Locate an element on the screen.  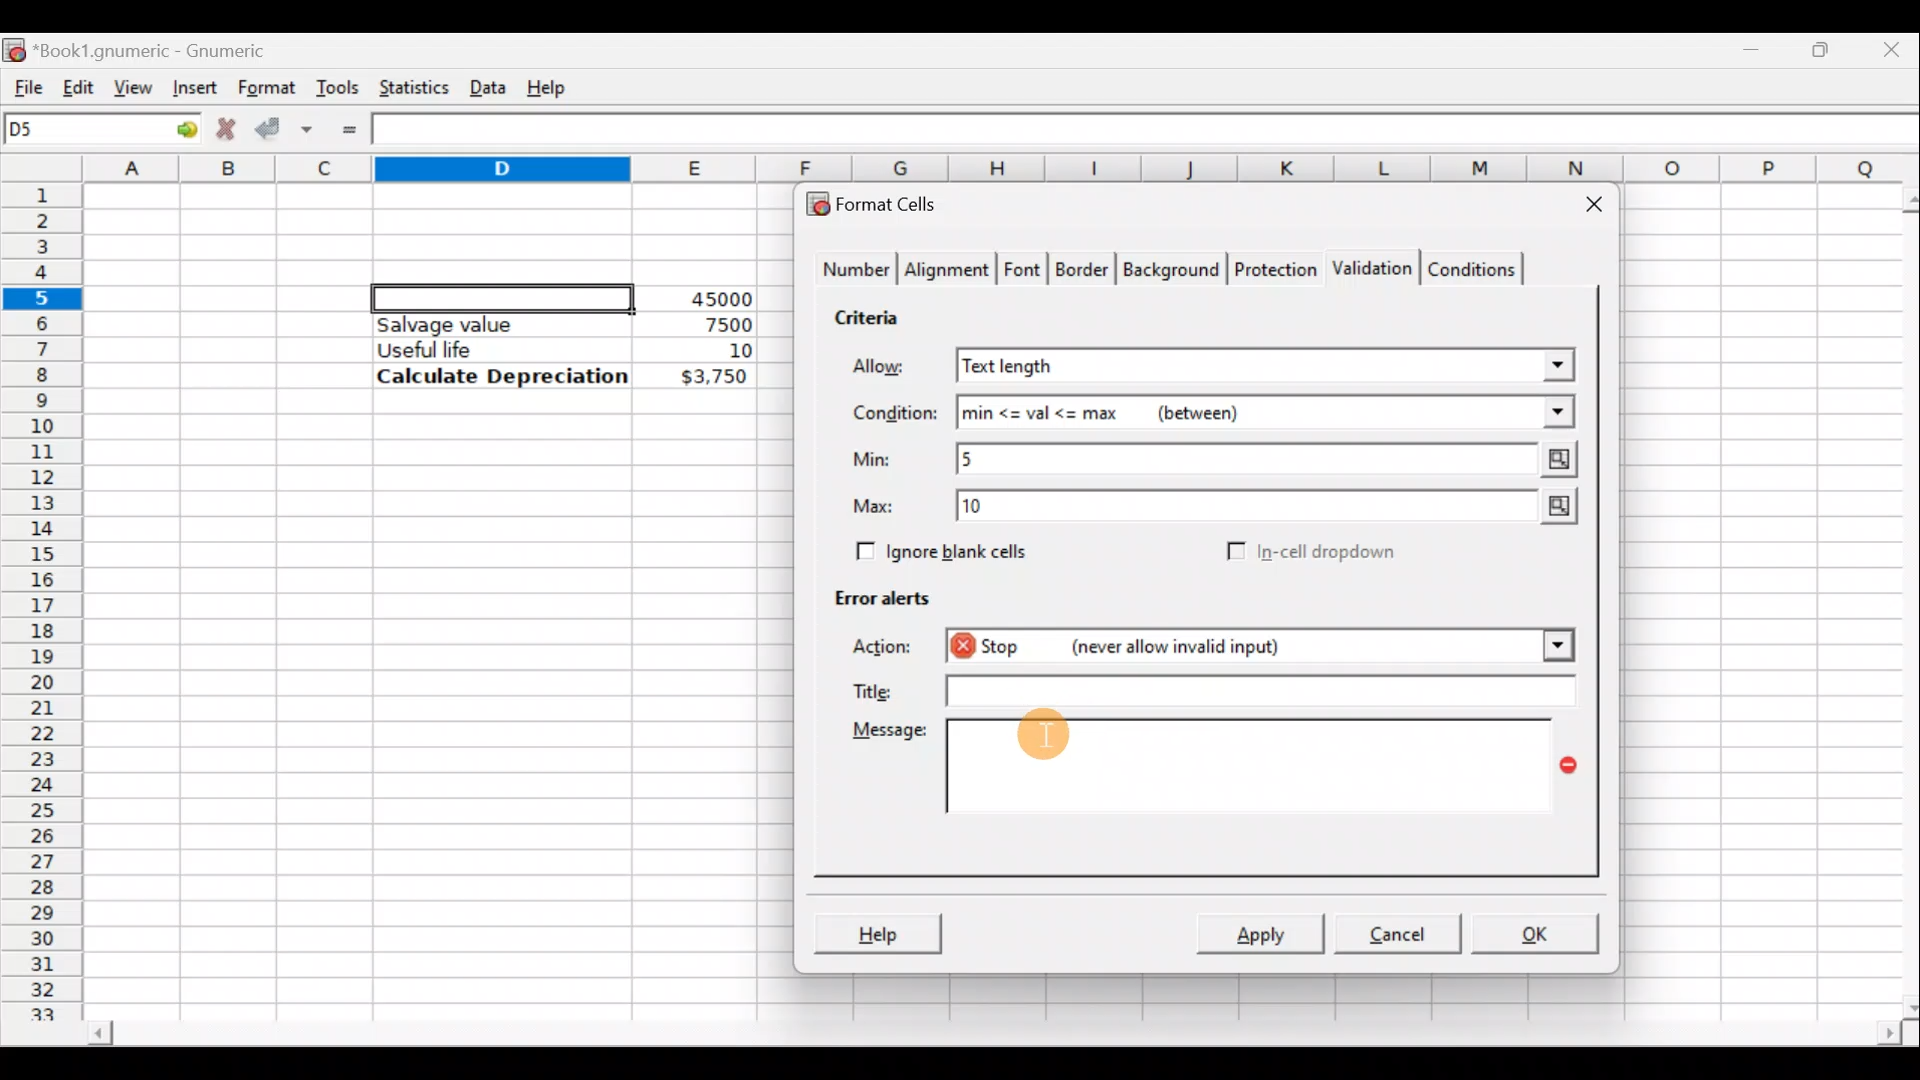
Min value = 5 is located at coordinates (1270, 459).